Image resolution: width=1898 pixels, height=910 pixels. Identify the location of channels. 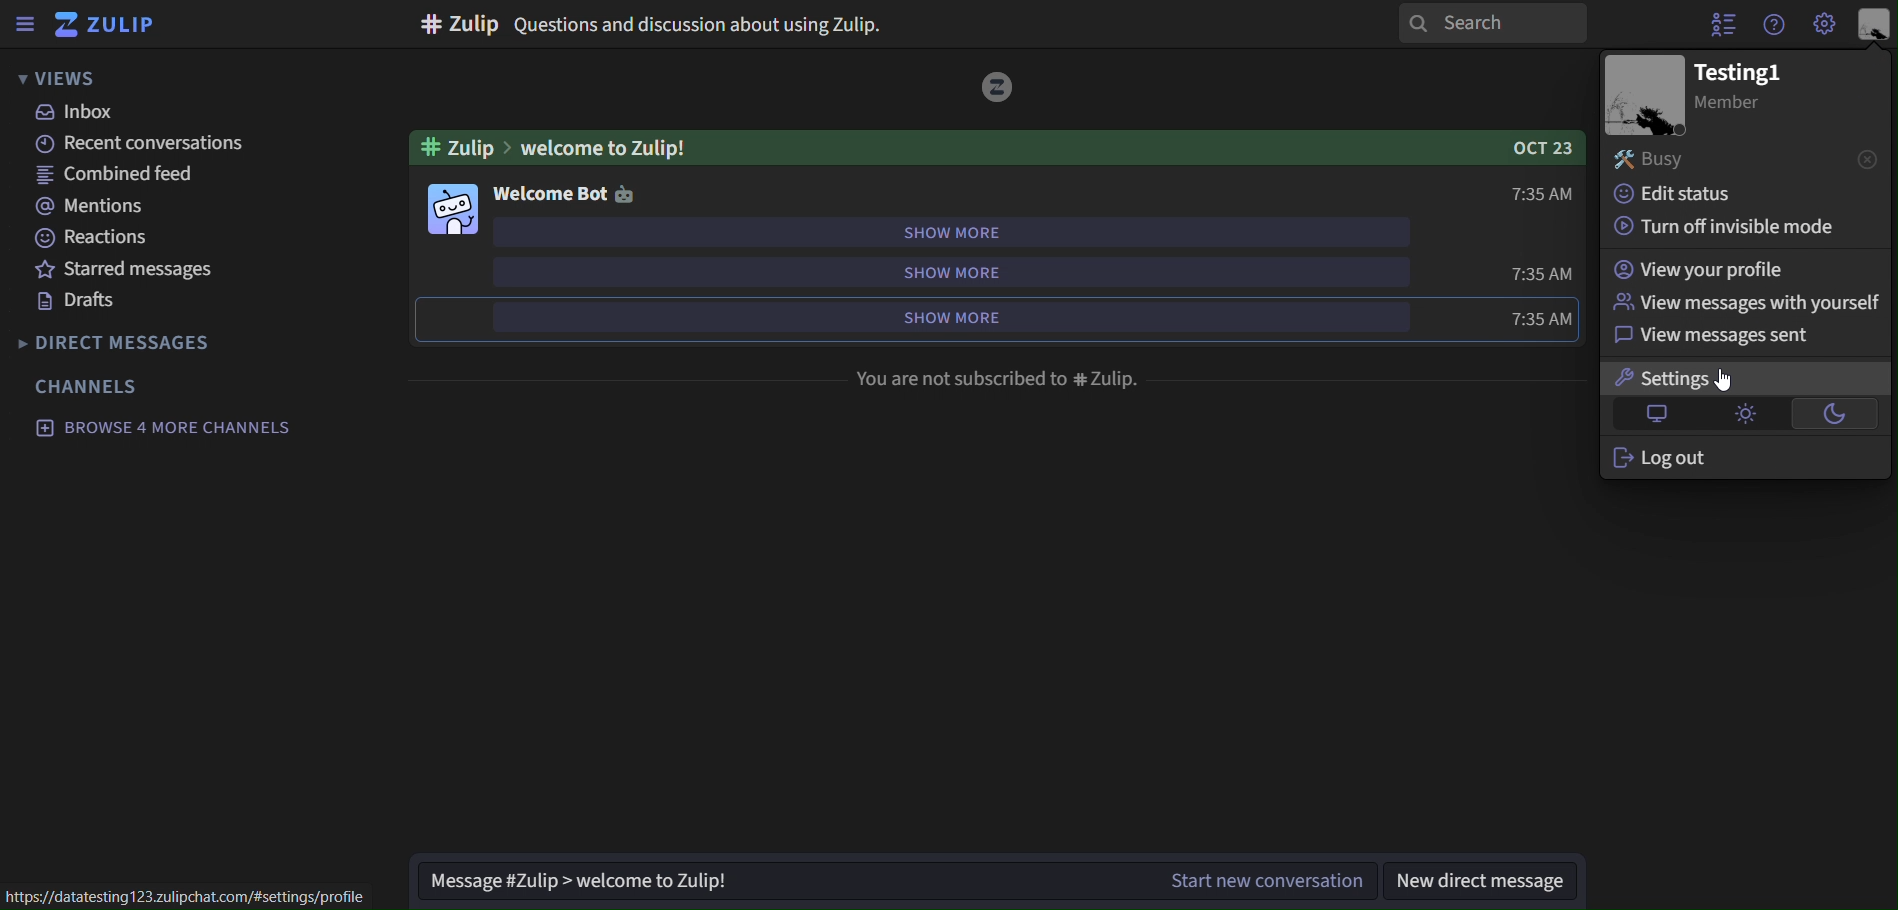
(91, 386).